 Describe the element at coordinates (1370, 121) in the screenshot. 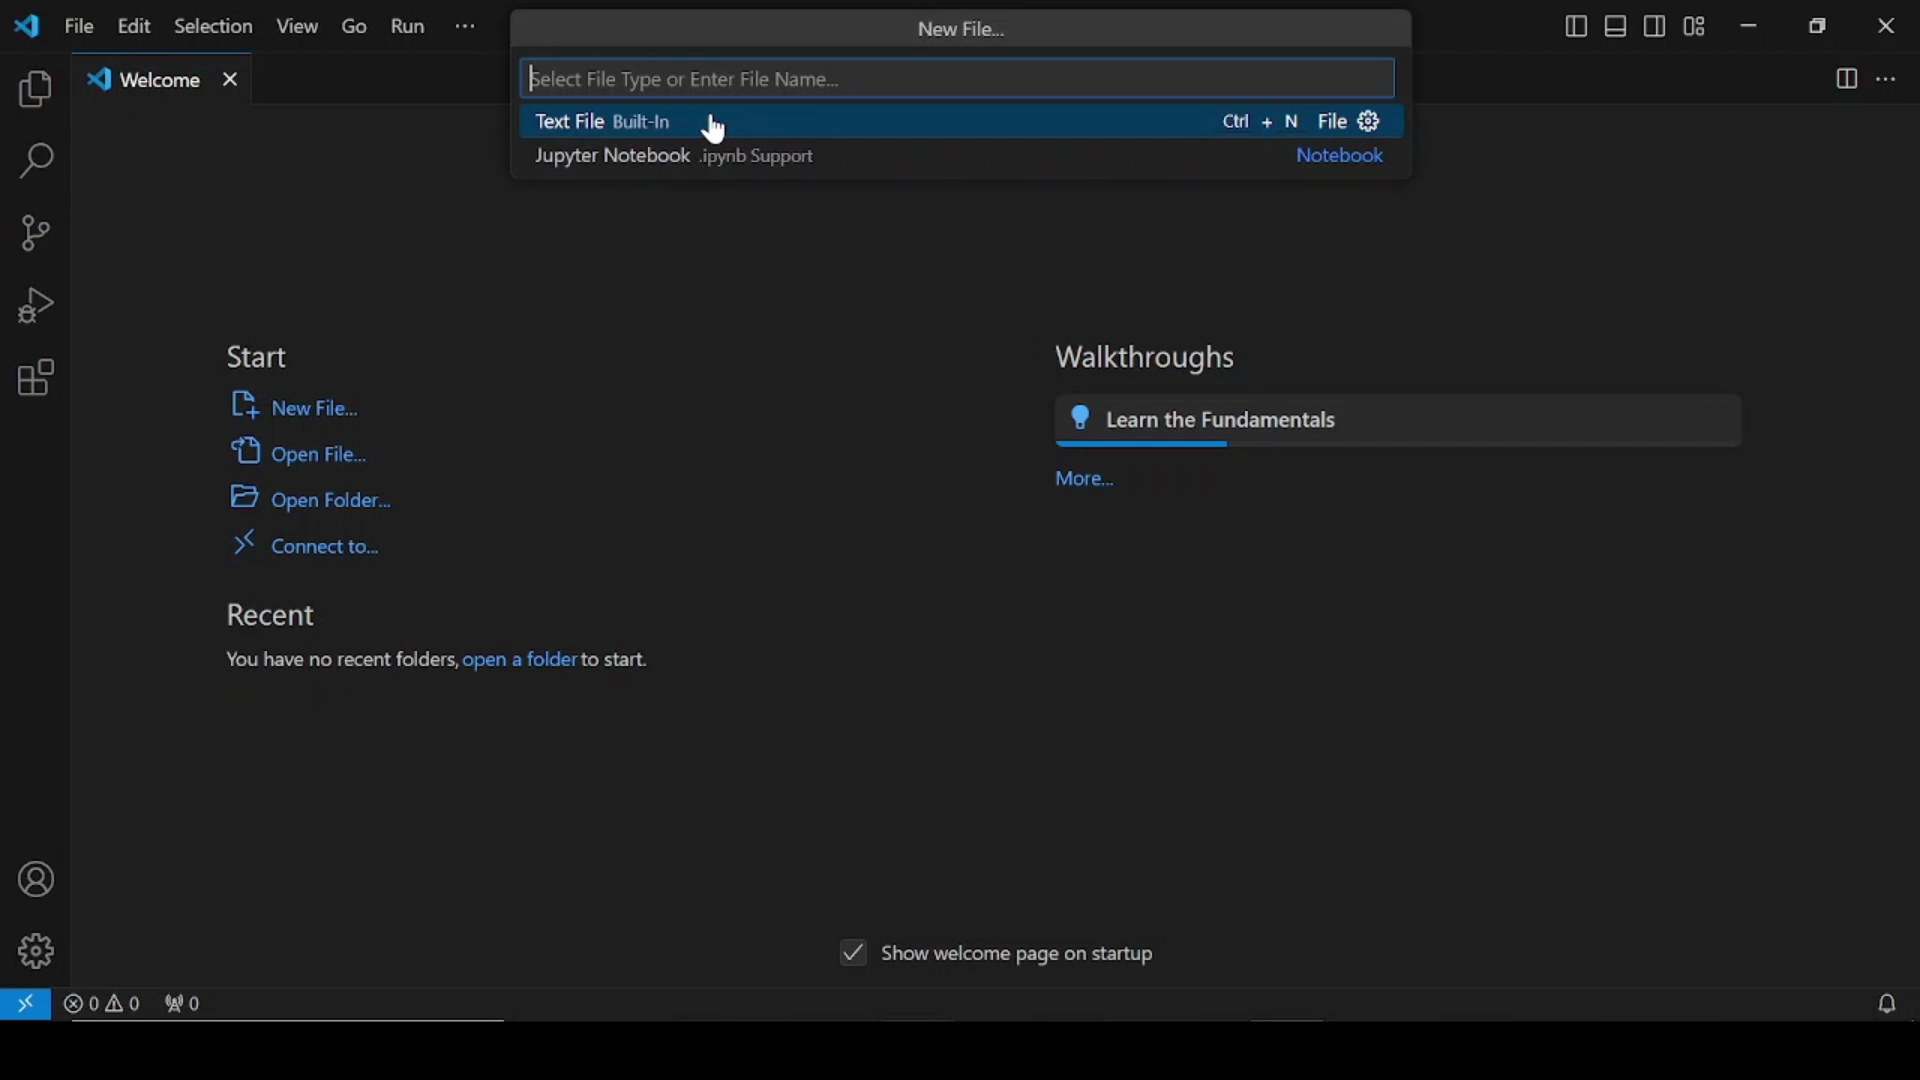

I see `Settings` at that location.